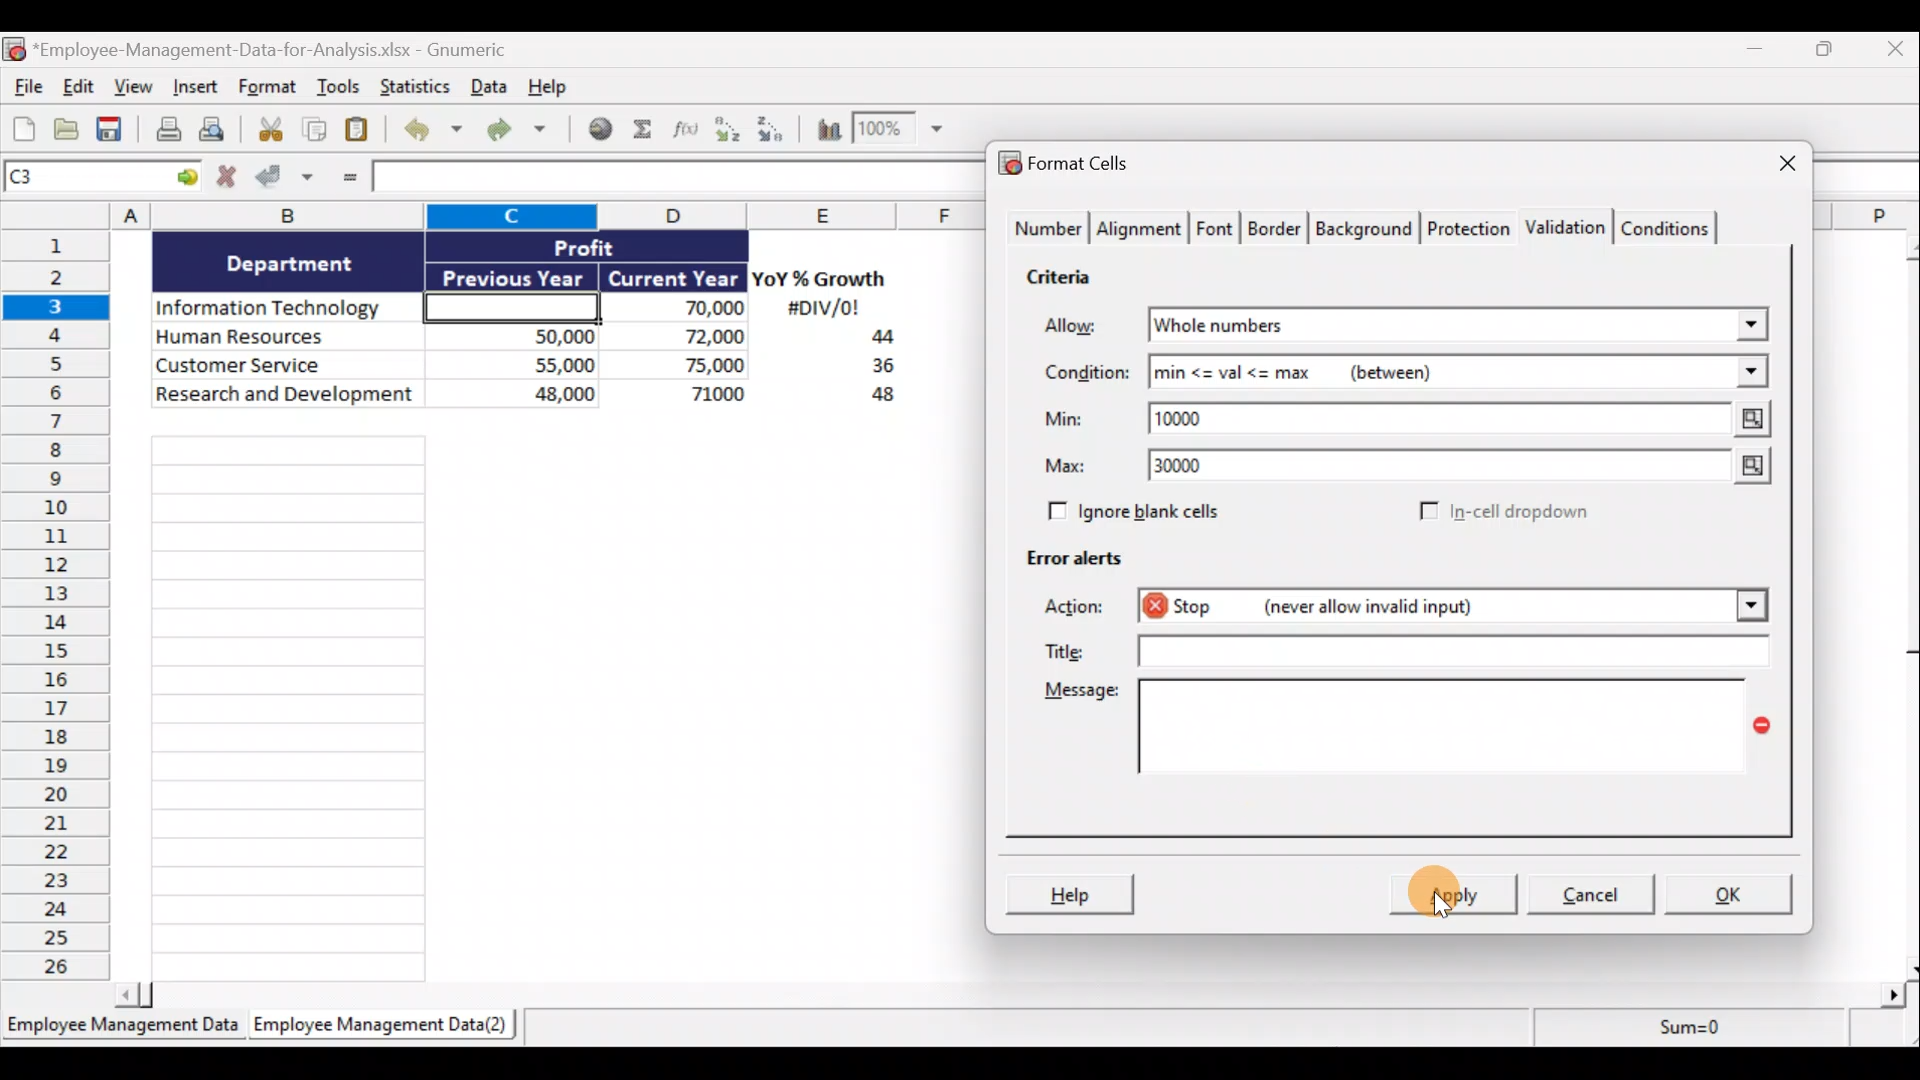 This screenshot has width=1920, height=1080. What do you see at coordinates (602, 129) in the screenshot?
I see `Insert hyperlink` at bounding box center [602, 129].